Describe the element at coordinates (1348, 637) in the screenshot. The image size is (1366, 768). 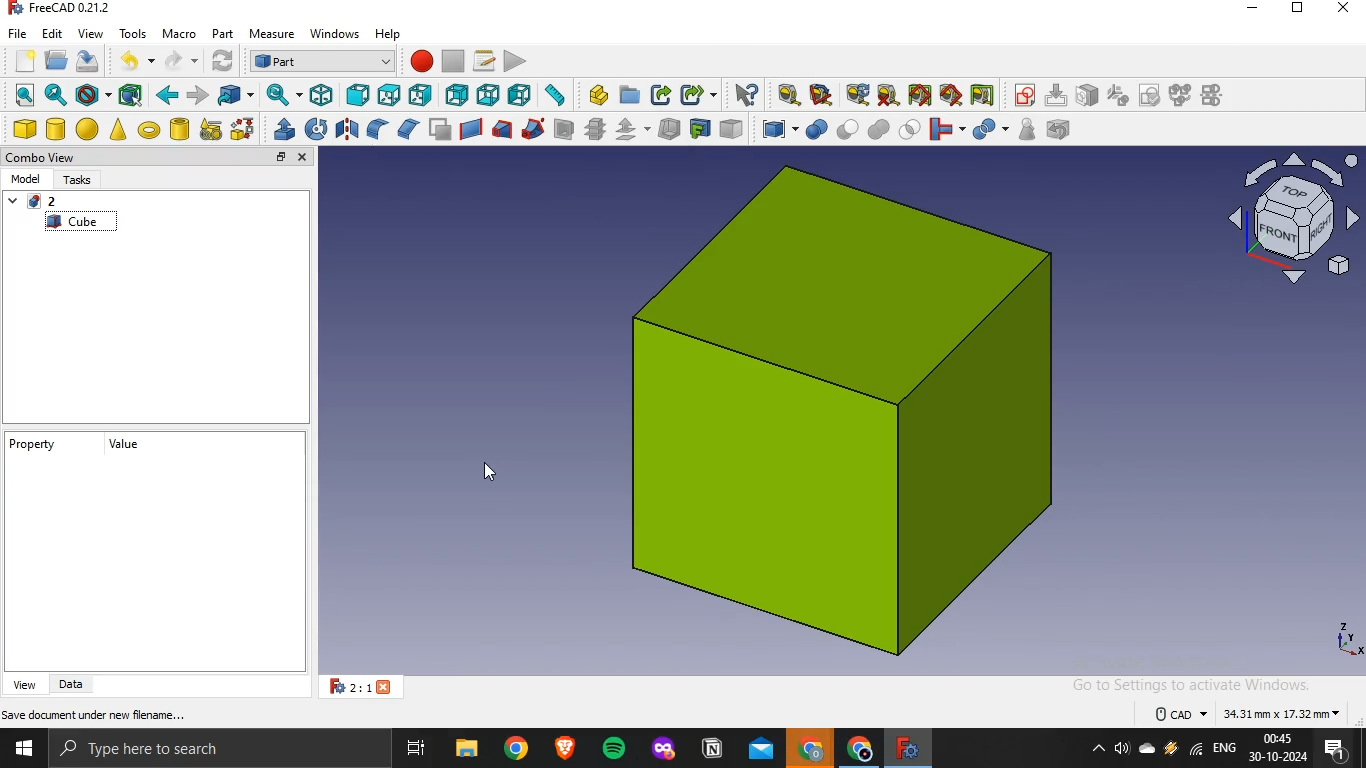
I see `axes icon` at that location.